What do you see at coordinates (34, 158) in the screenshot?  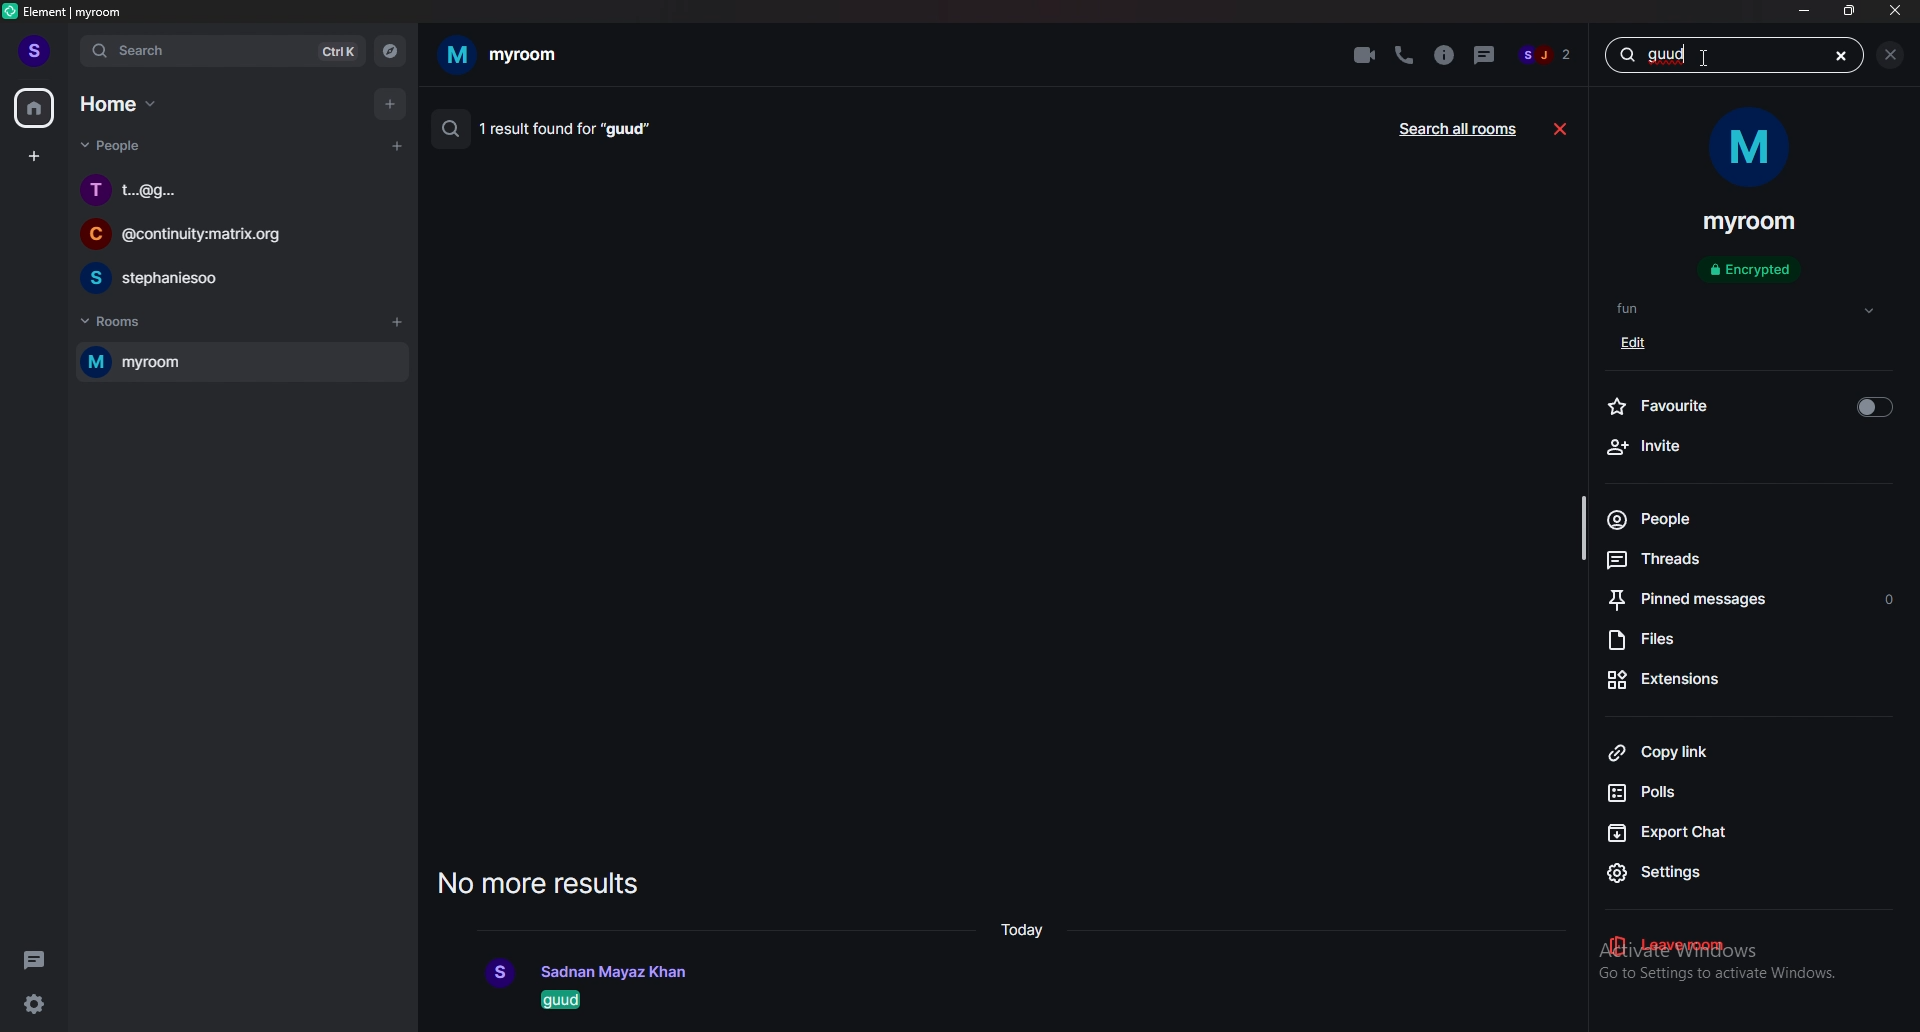 I see `create space` at bounding box center [34, 158].